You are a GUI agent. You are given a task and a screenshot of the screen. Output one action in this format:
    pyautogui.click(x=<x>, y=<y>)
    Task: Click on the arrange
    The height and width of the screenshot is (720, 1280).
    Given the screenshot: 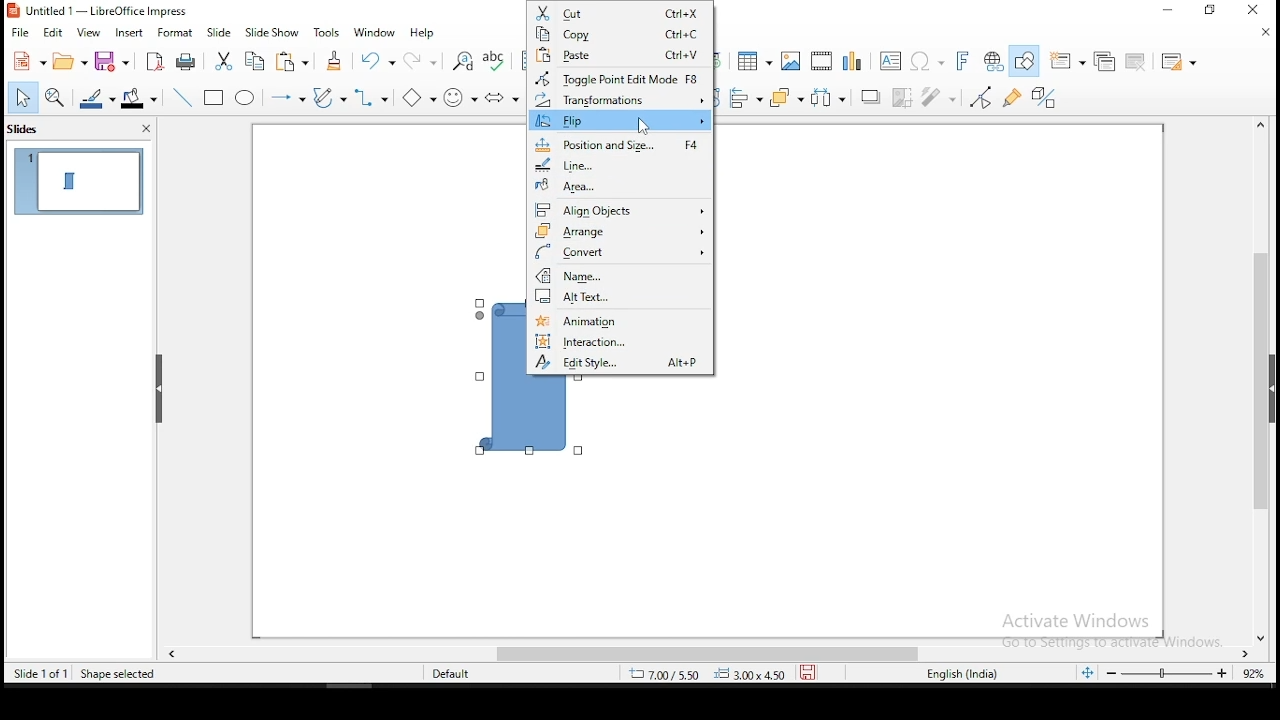 What is the action you would take?
    pyautogui.click(x=786, y=98)
    